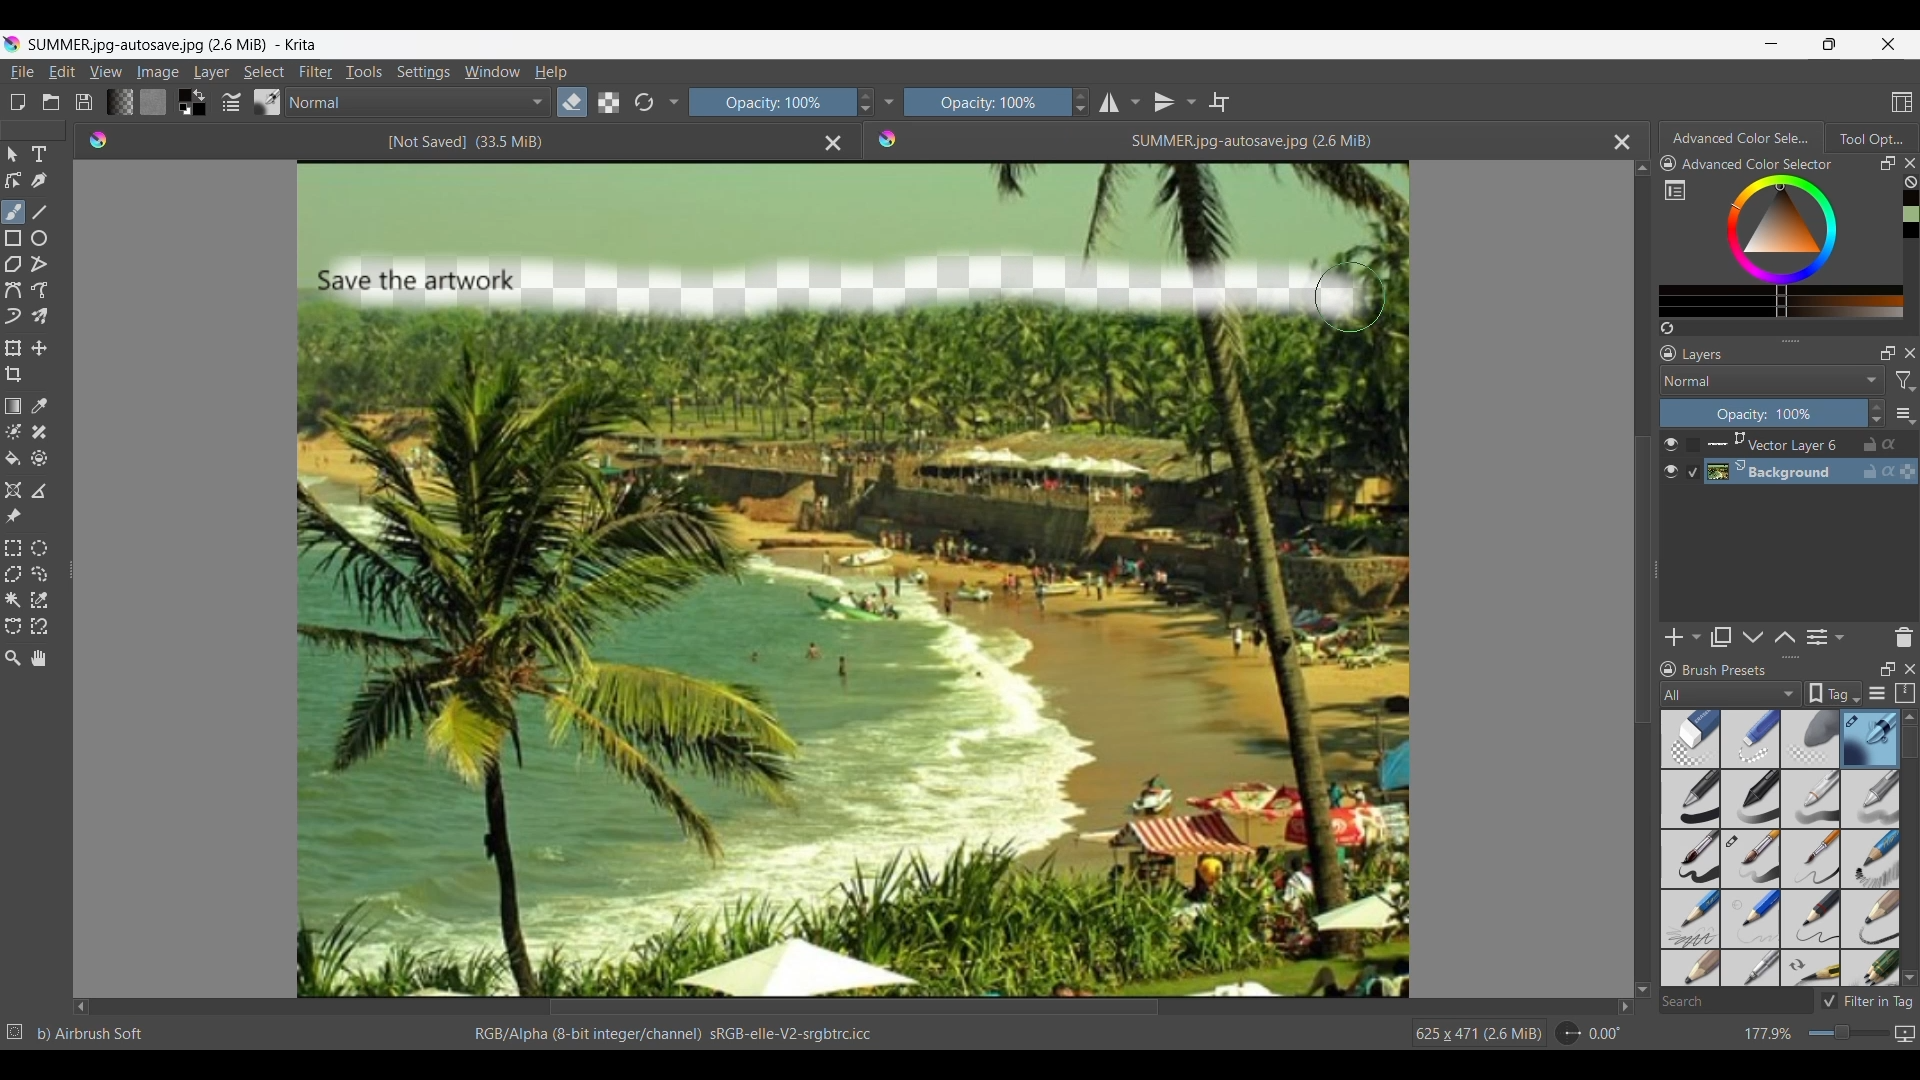 The image size is (1920, 1080). Describe the element at coordinates (13, 290) in the screenshot. I see `Bezier curve tool` at that location.